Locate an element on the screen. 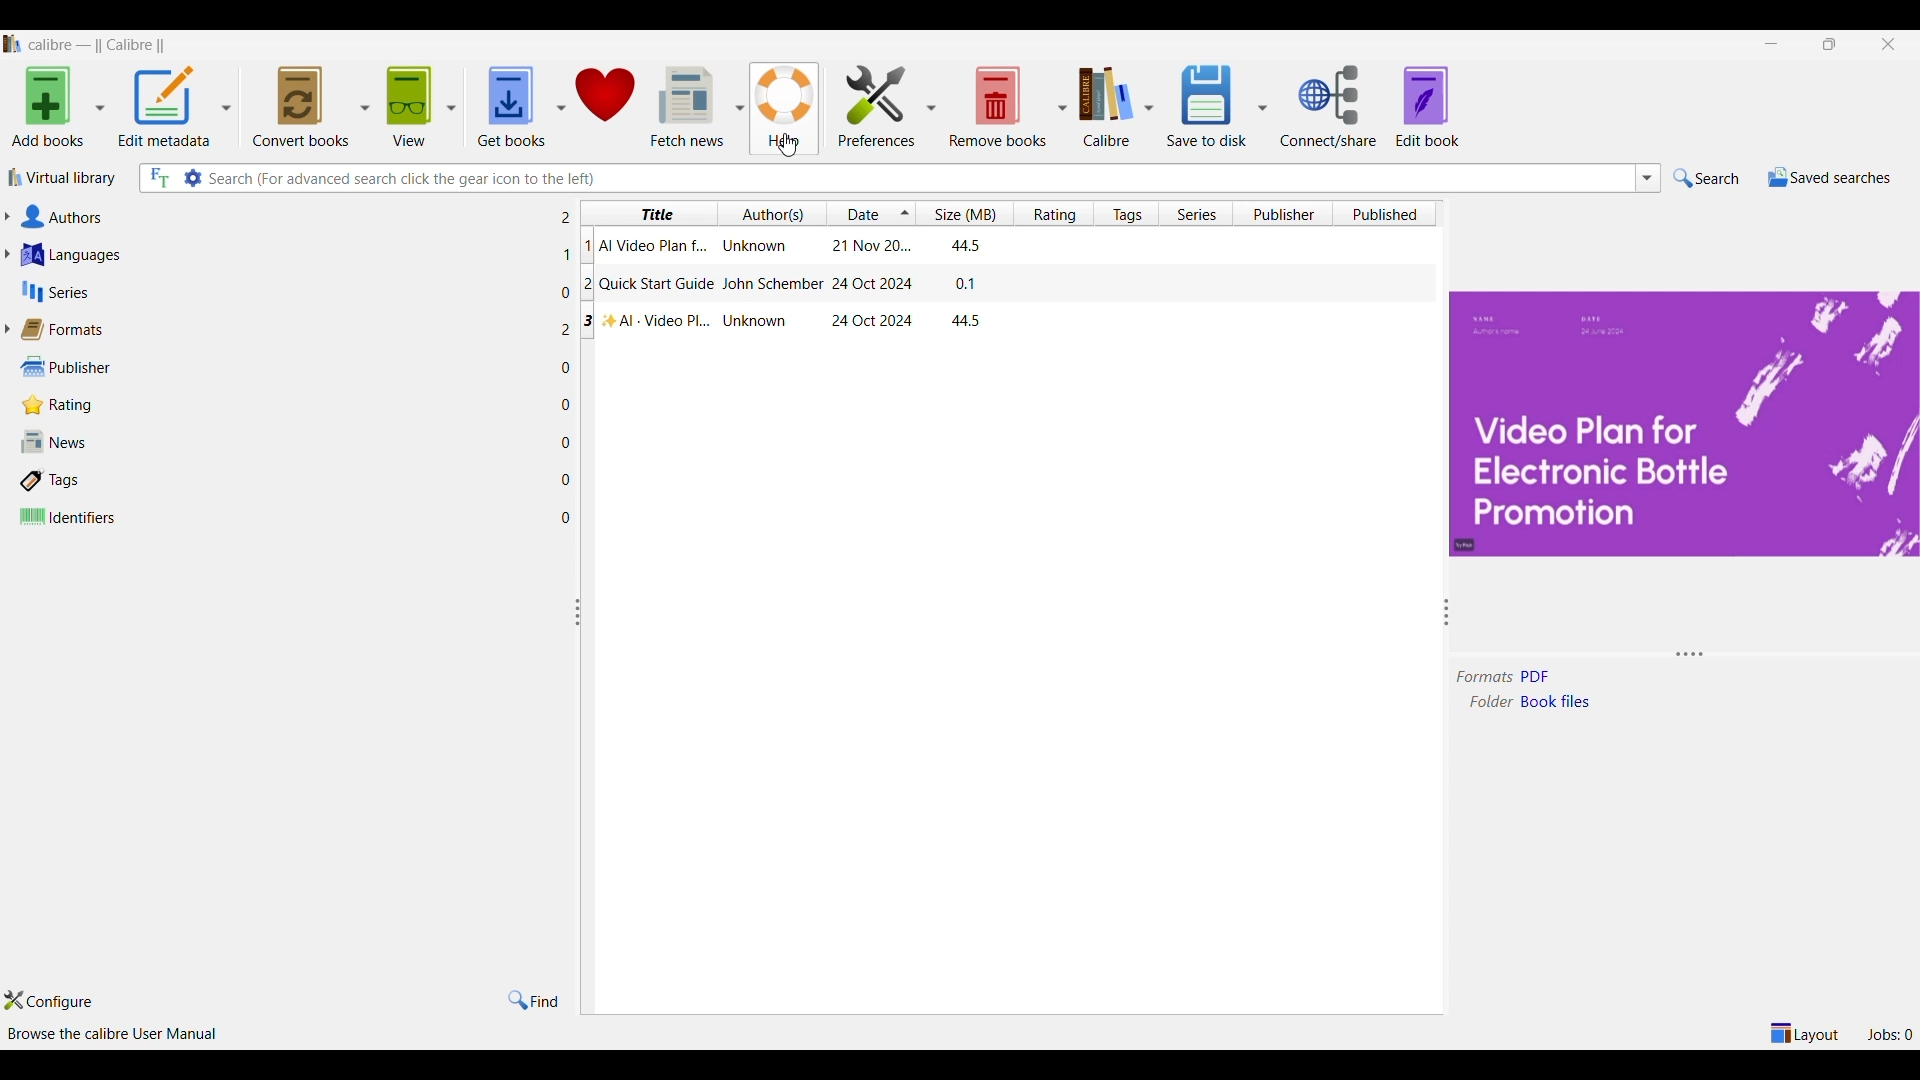 The width and height of the screenshot is (1920, 1080). Fetch news options is located at coordinates (740, 105).